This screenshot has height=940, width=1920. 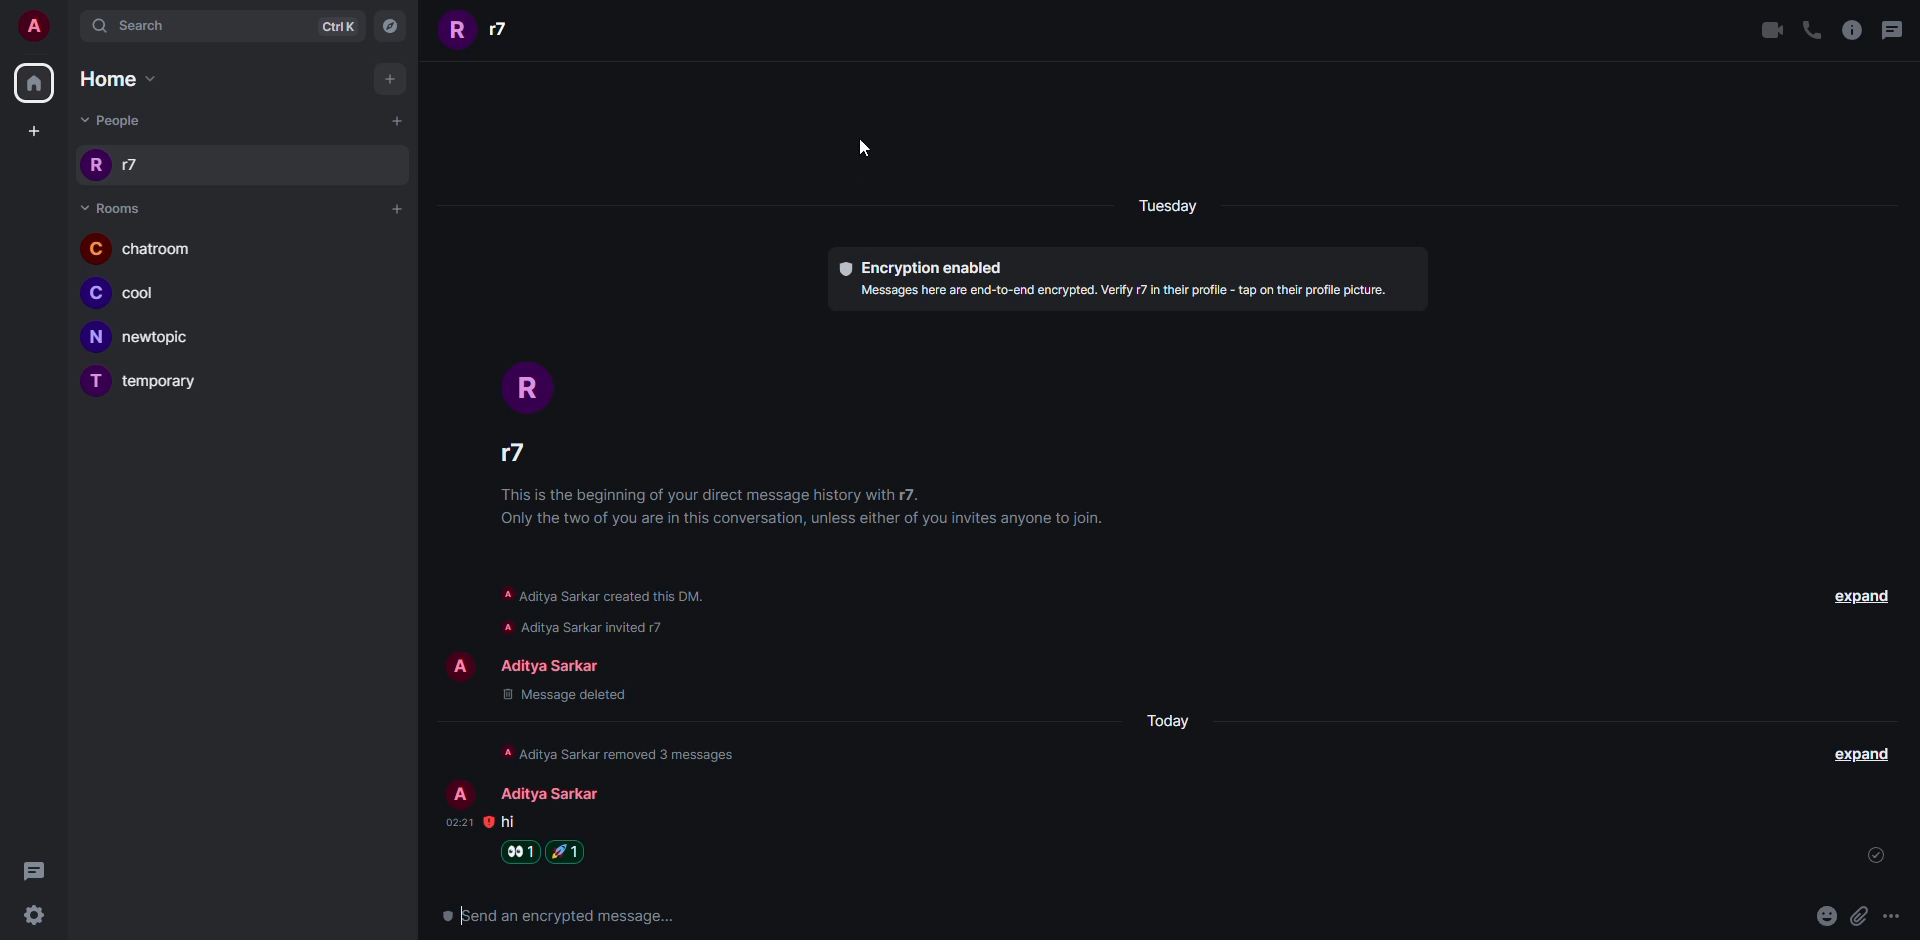 I want to click on voice call, so click(x=1811, y=29).